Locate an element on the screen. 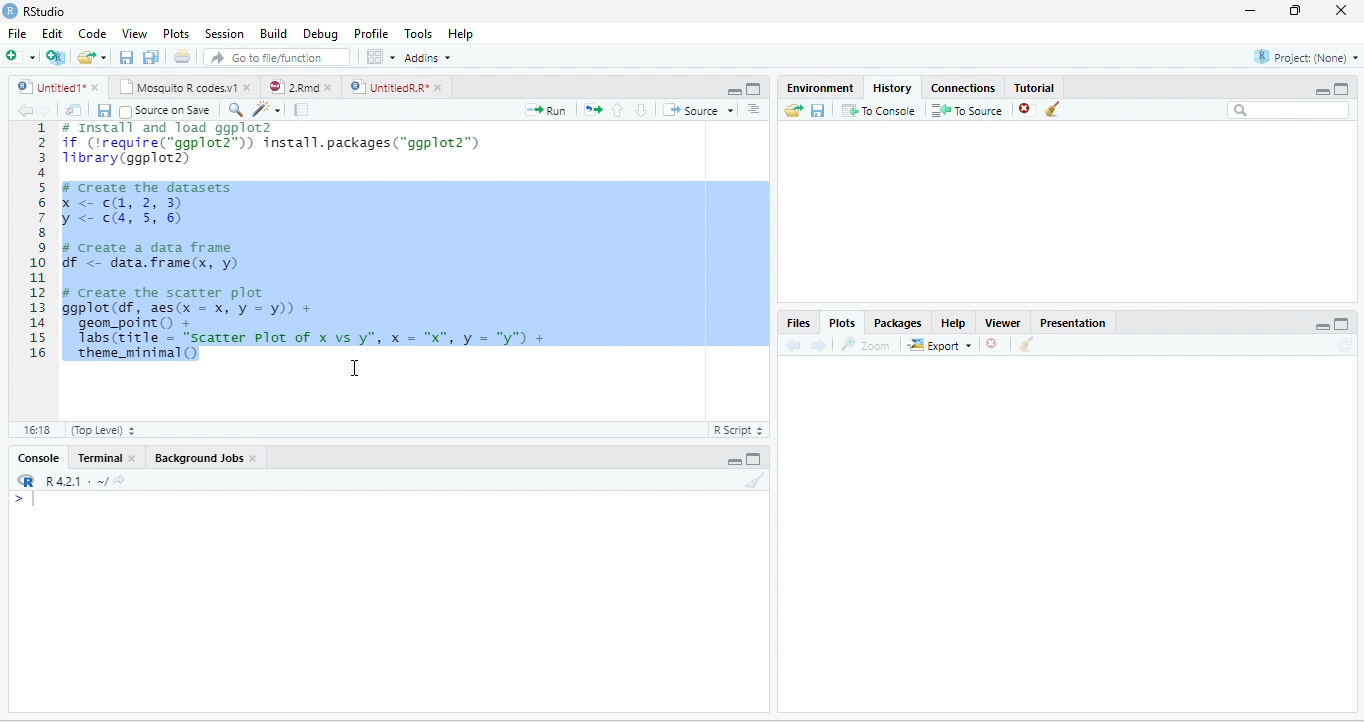  Maximize is located at coordinates (1343, 323).